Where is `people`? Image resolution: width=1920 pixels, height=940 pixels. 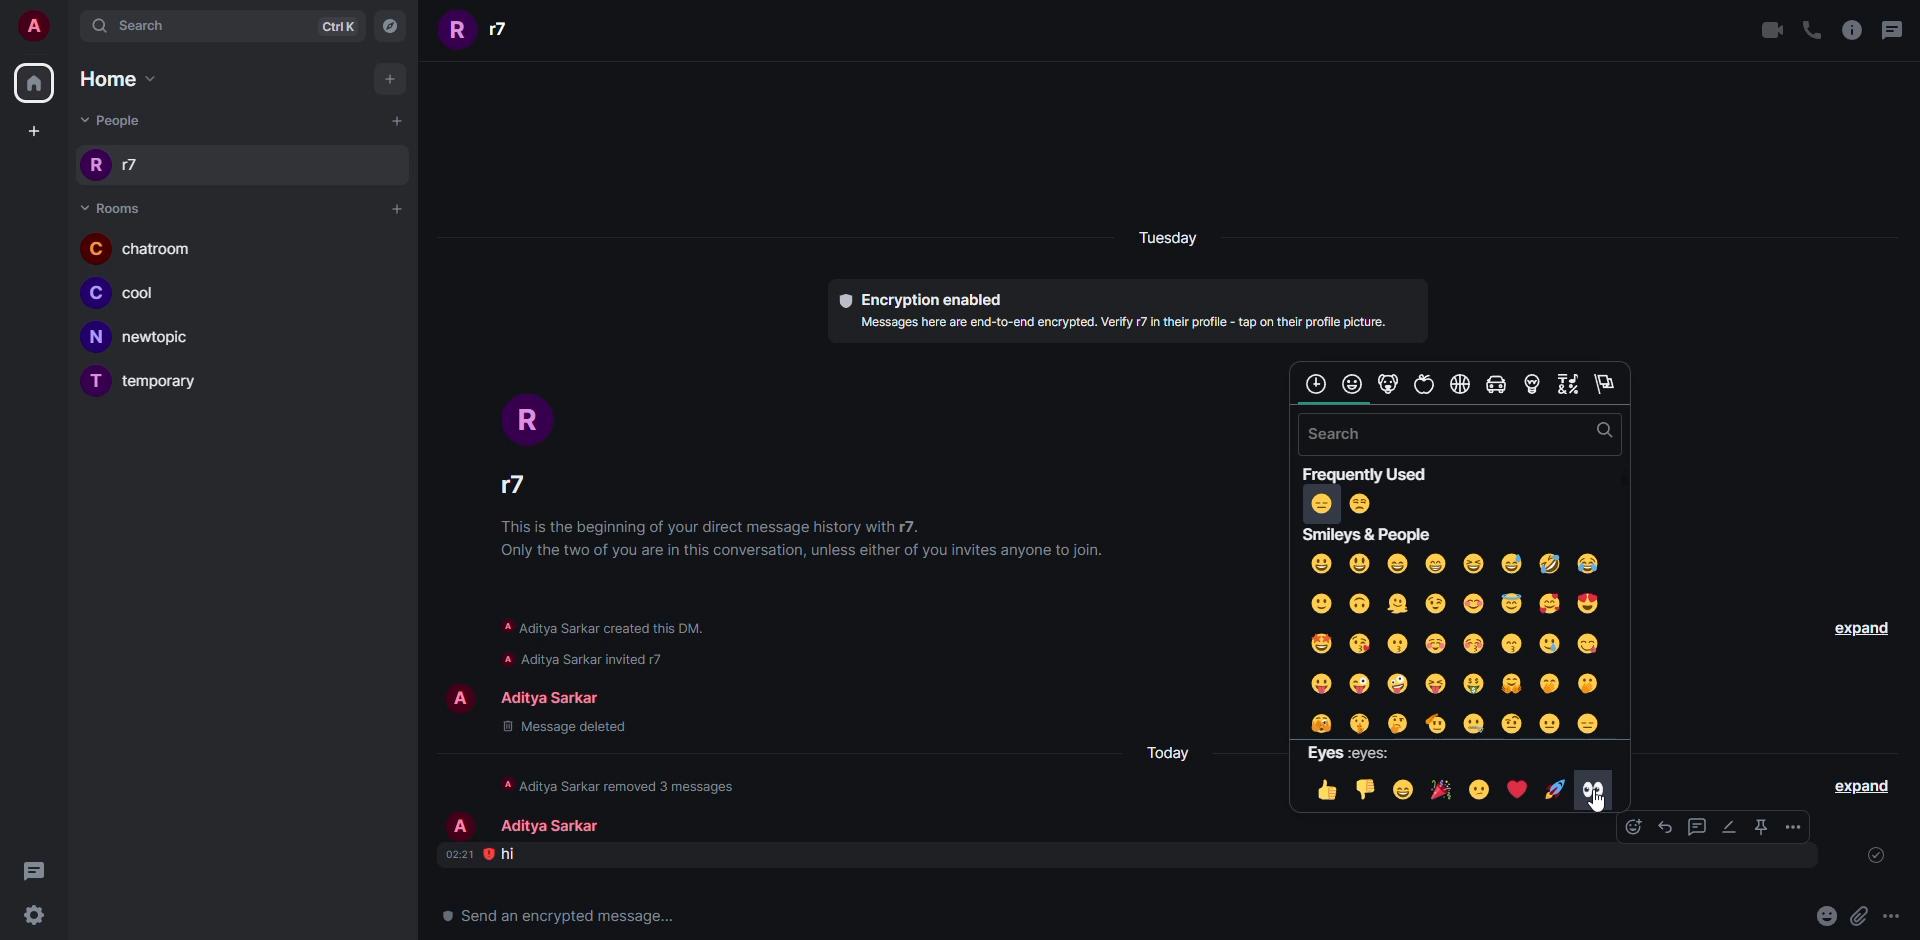 people is located at coordinates (560, 700).